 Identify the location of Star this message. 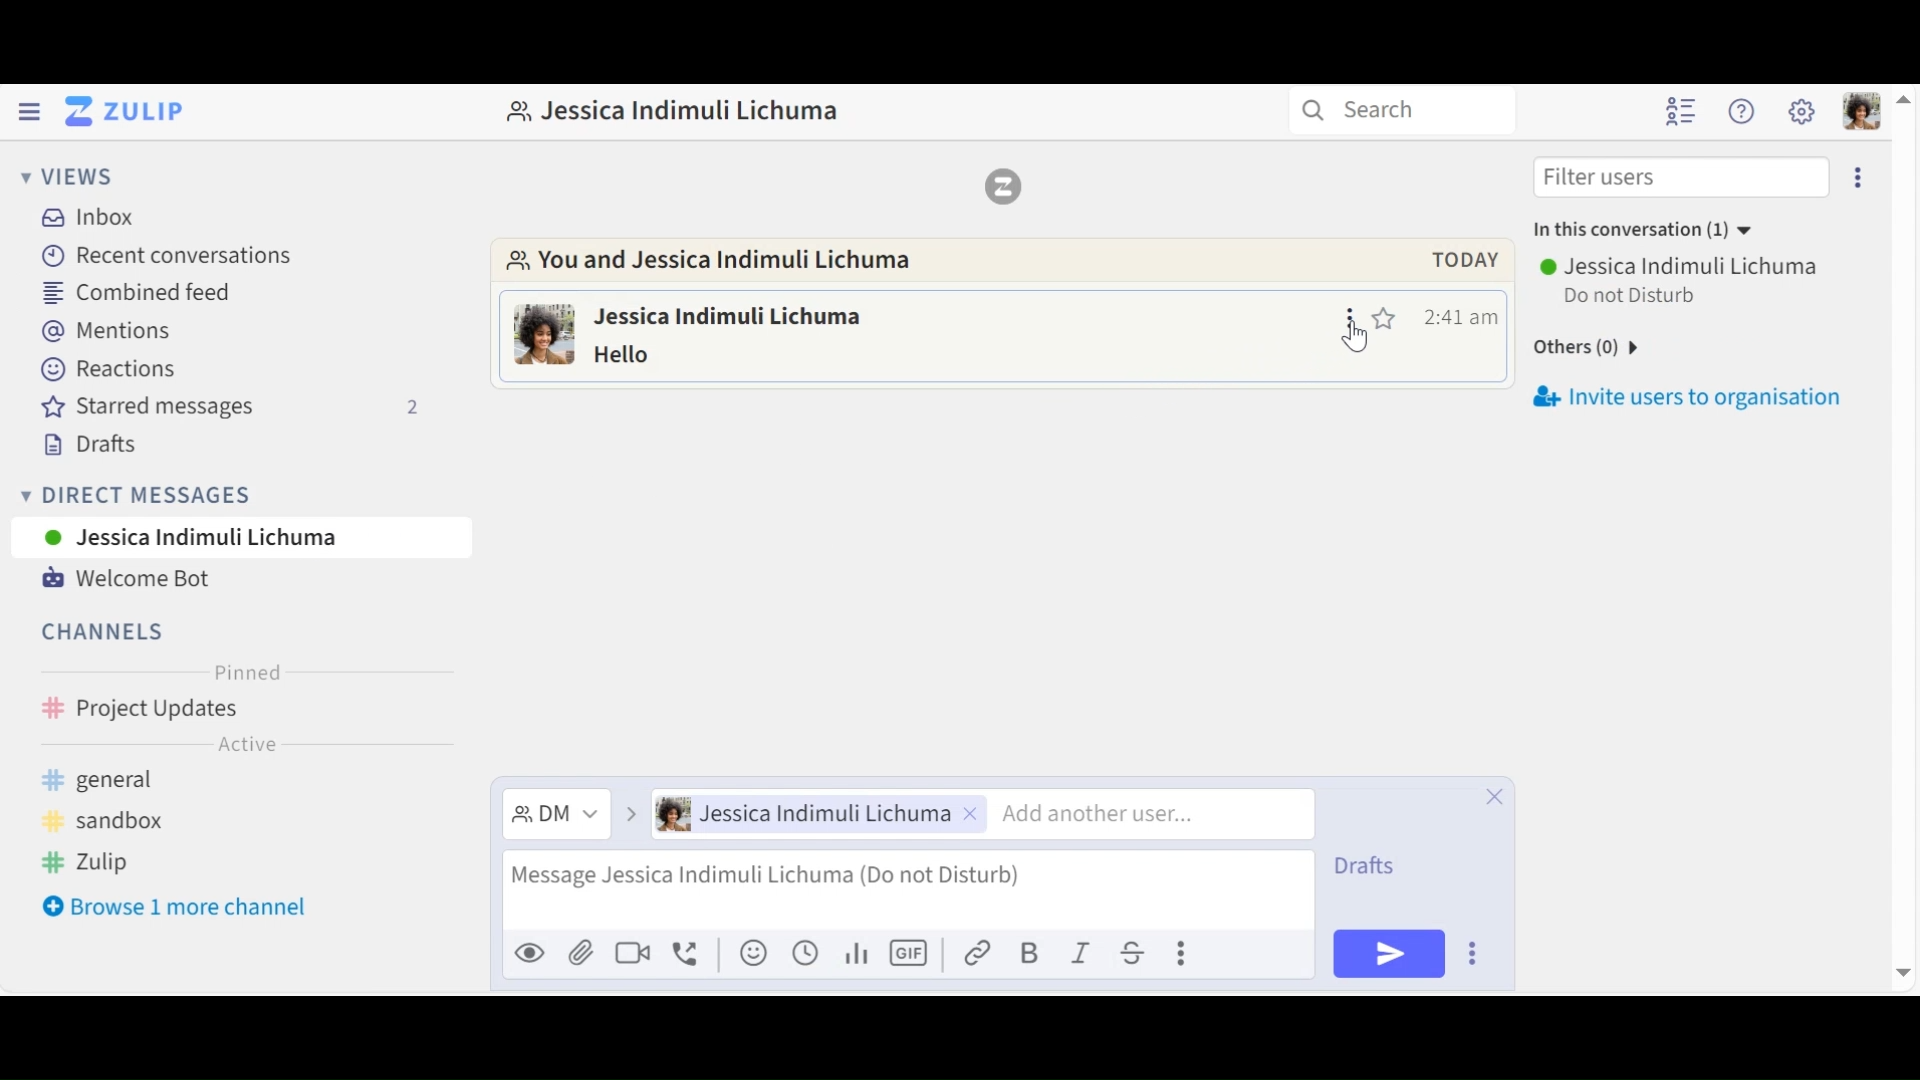
(1388, 317).